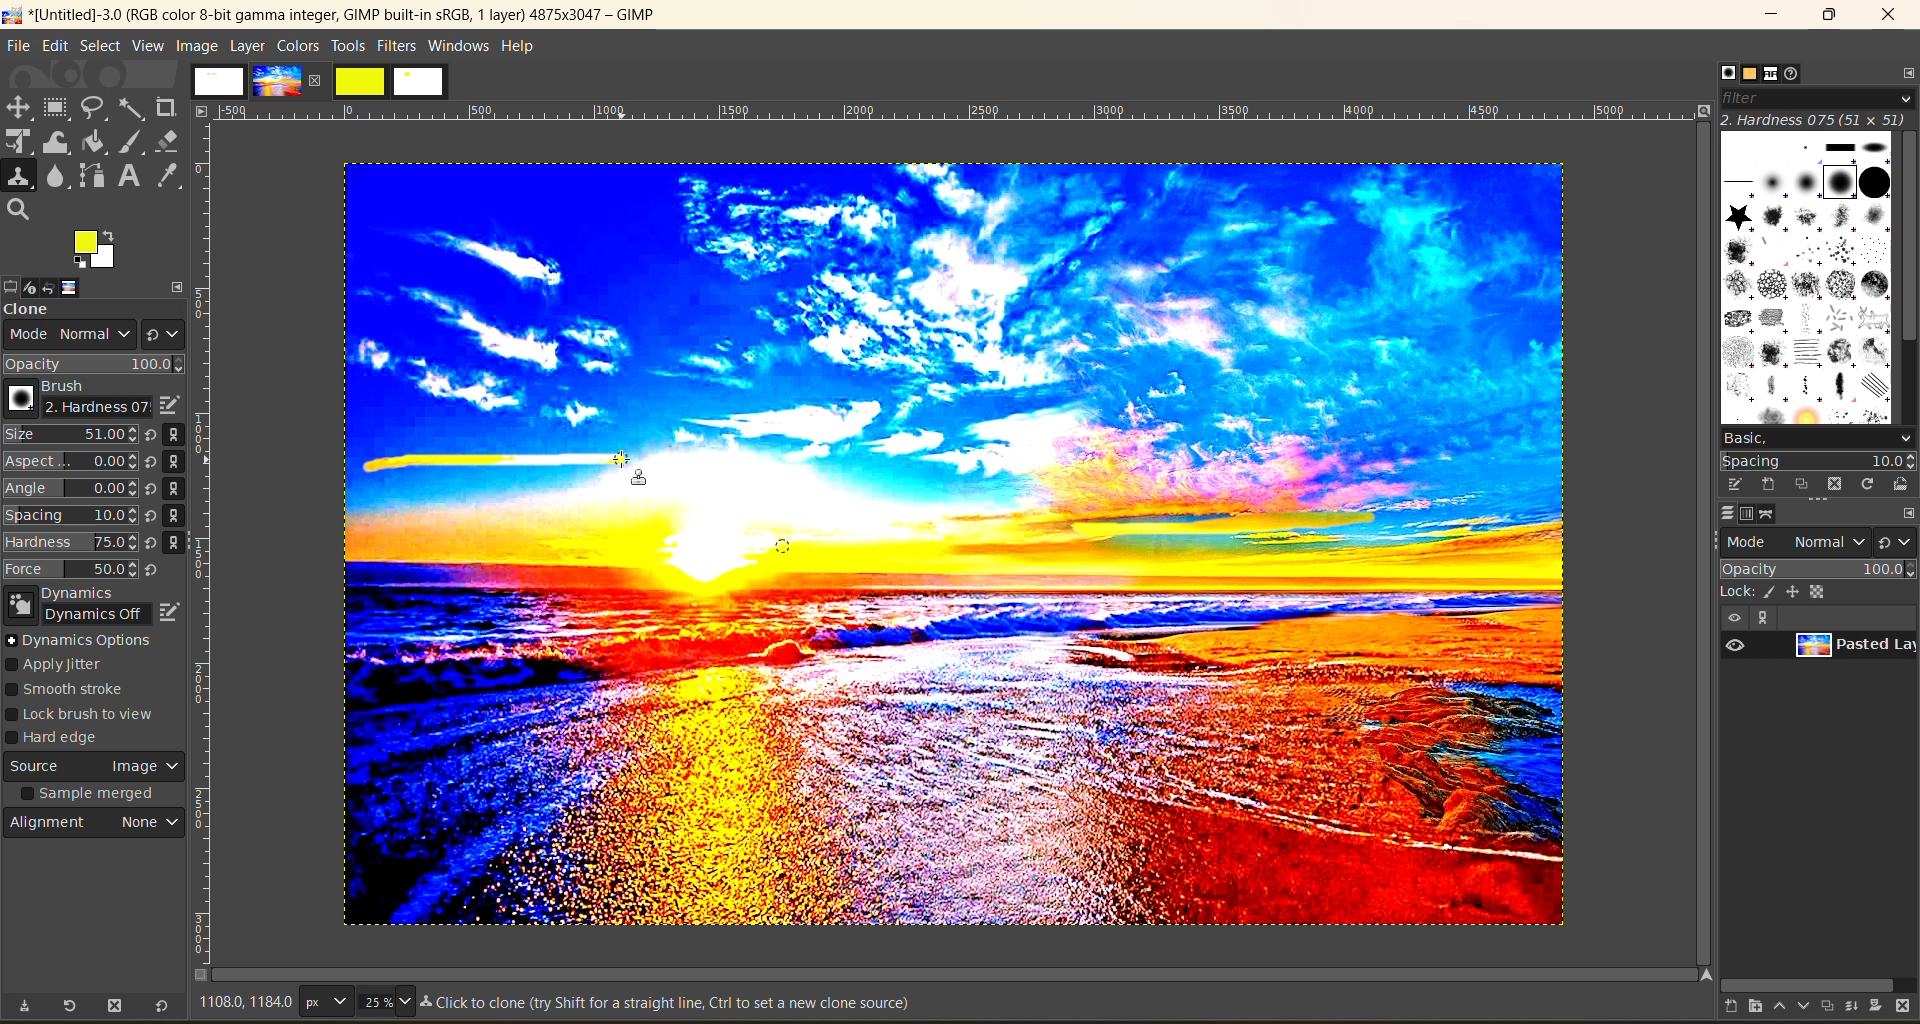  I want to click on configure, so click(1908, 512).